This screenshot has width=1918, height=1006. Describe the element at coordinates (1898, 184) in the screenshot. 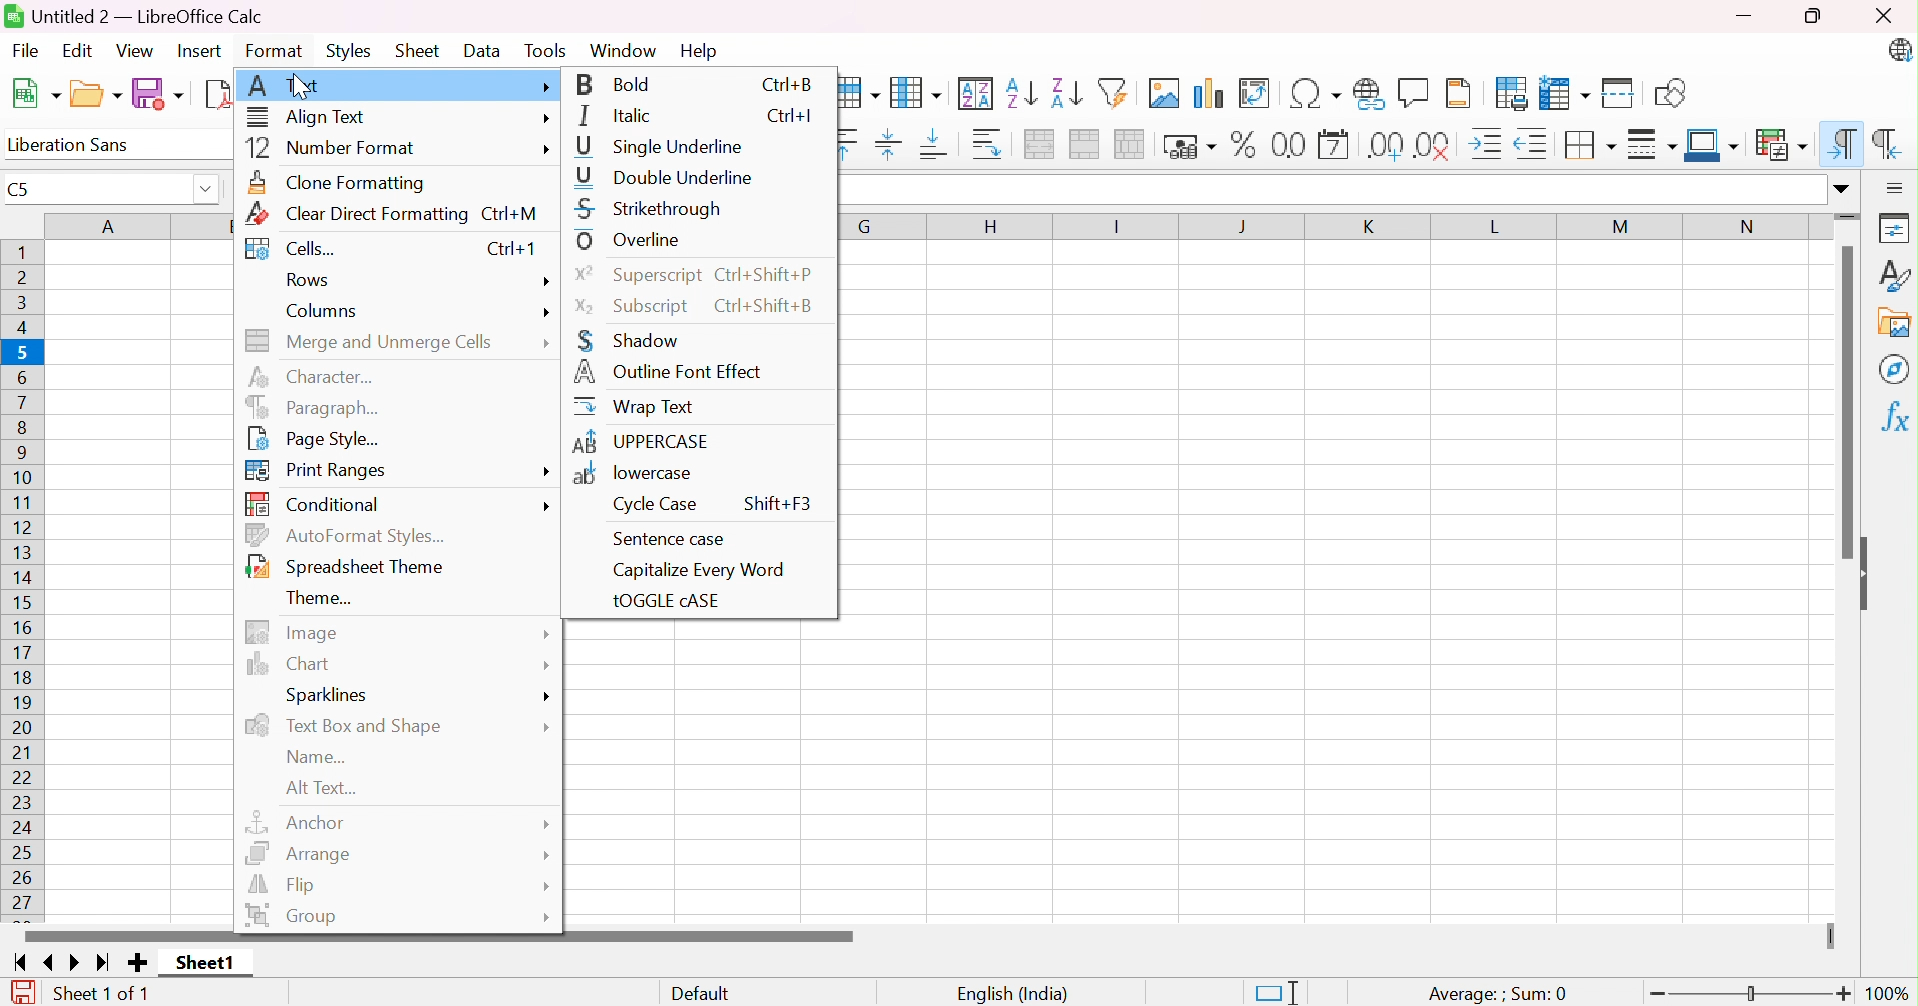

I see `Sidebar Settings` at that location.